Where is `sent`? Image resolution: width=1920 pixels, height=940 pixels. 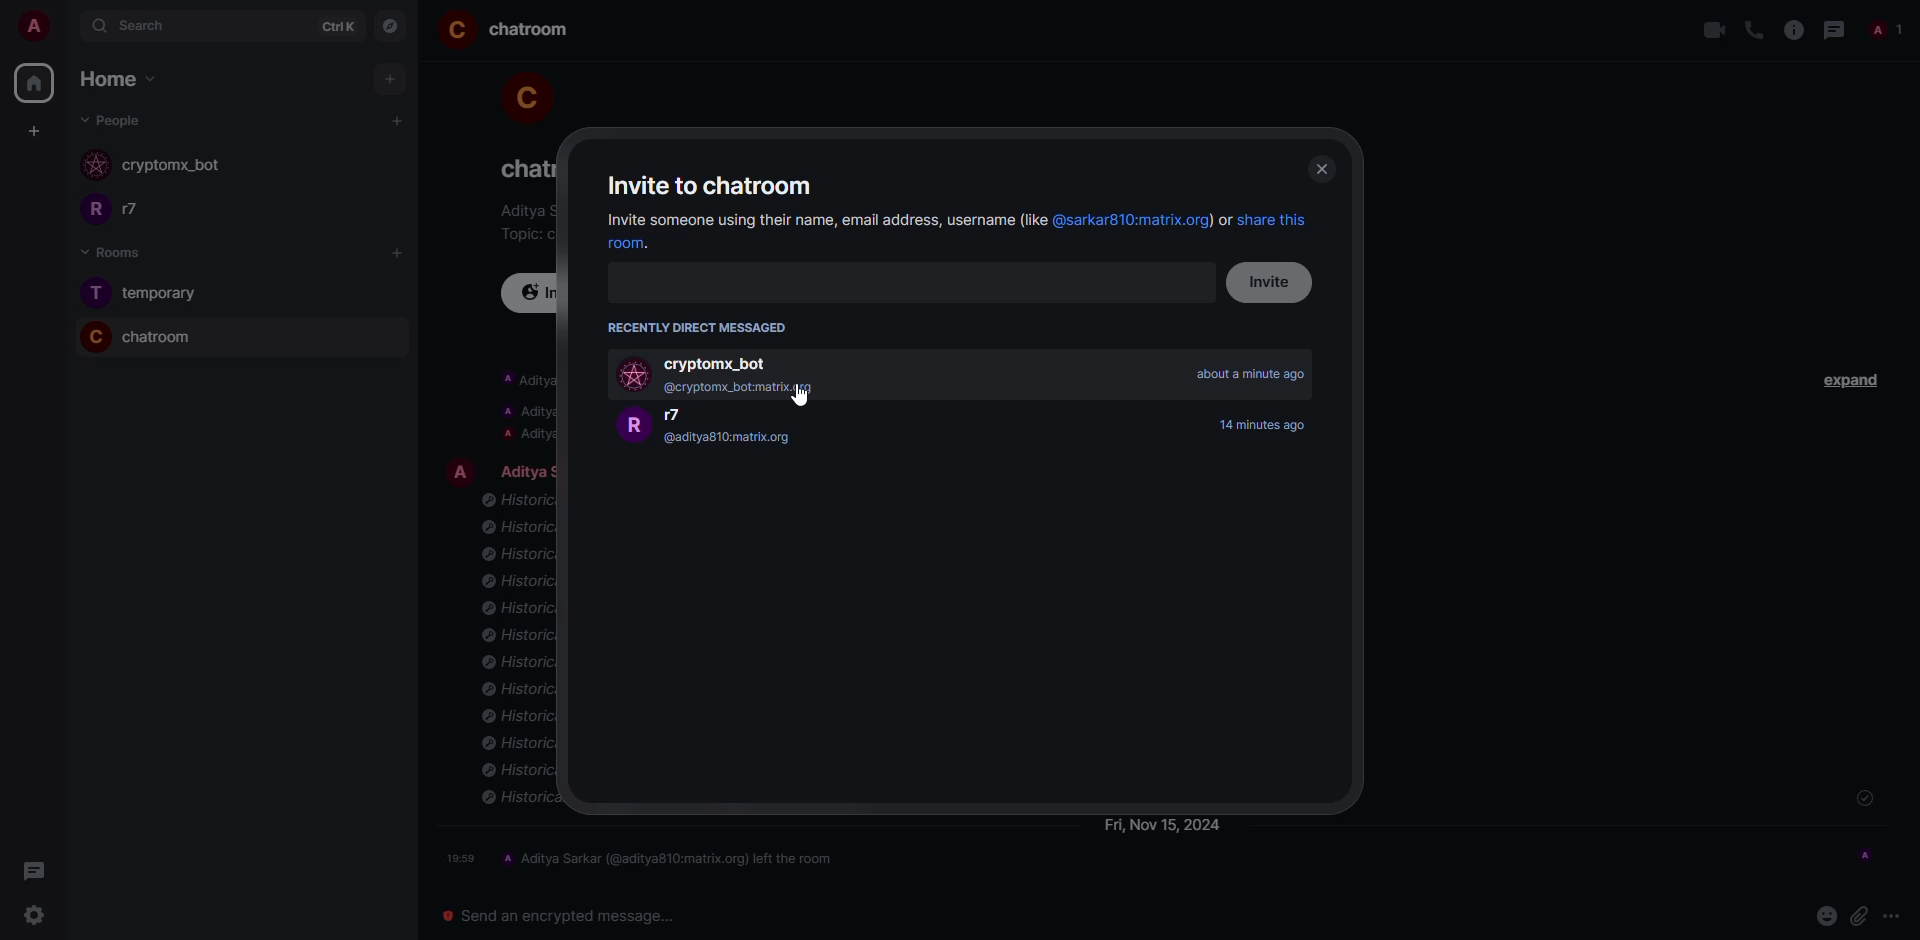
sent is located at coordinates (1863, 799).